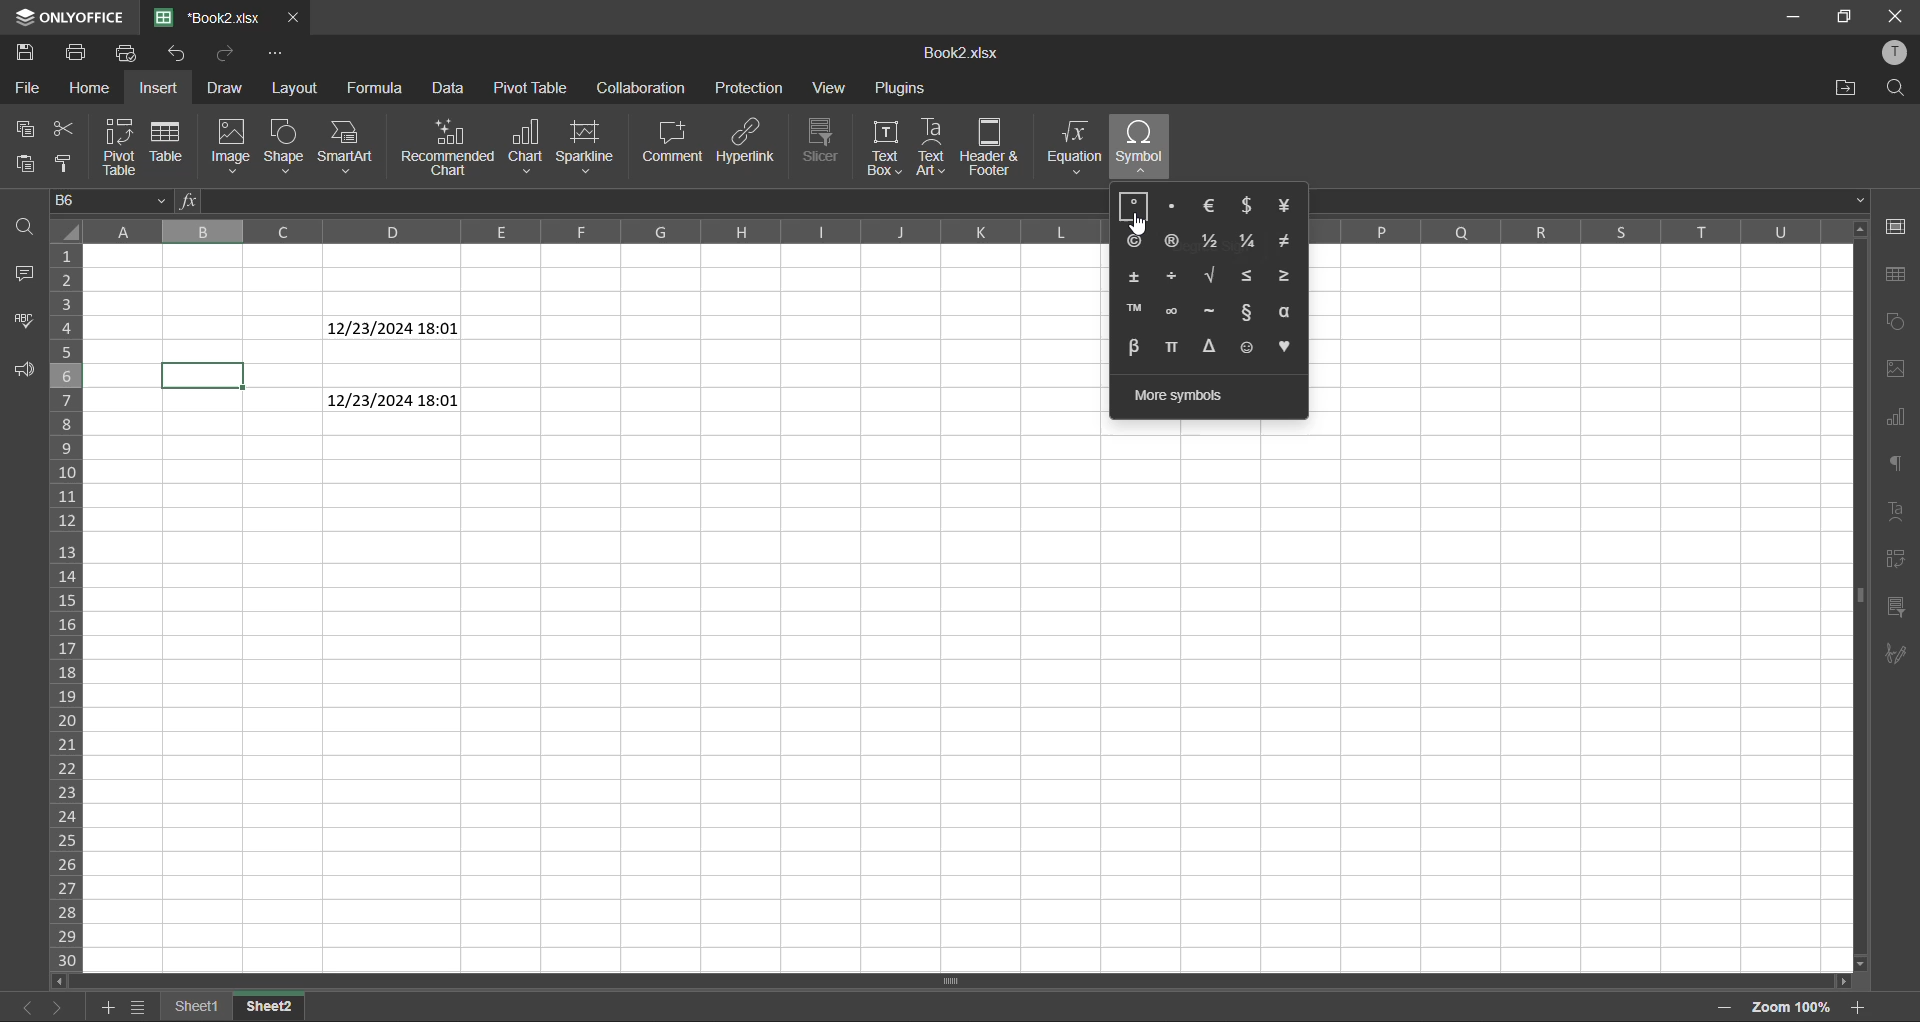  What do you see at coordinates (1214, 206) in the screenshot?
I see `euro sign` at bounding box center [1214, 206].